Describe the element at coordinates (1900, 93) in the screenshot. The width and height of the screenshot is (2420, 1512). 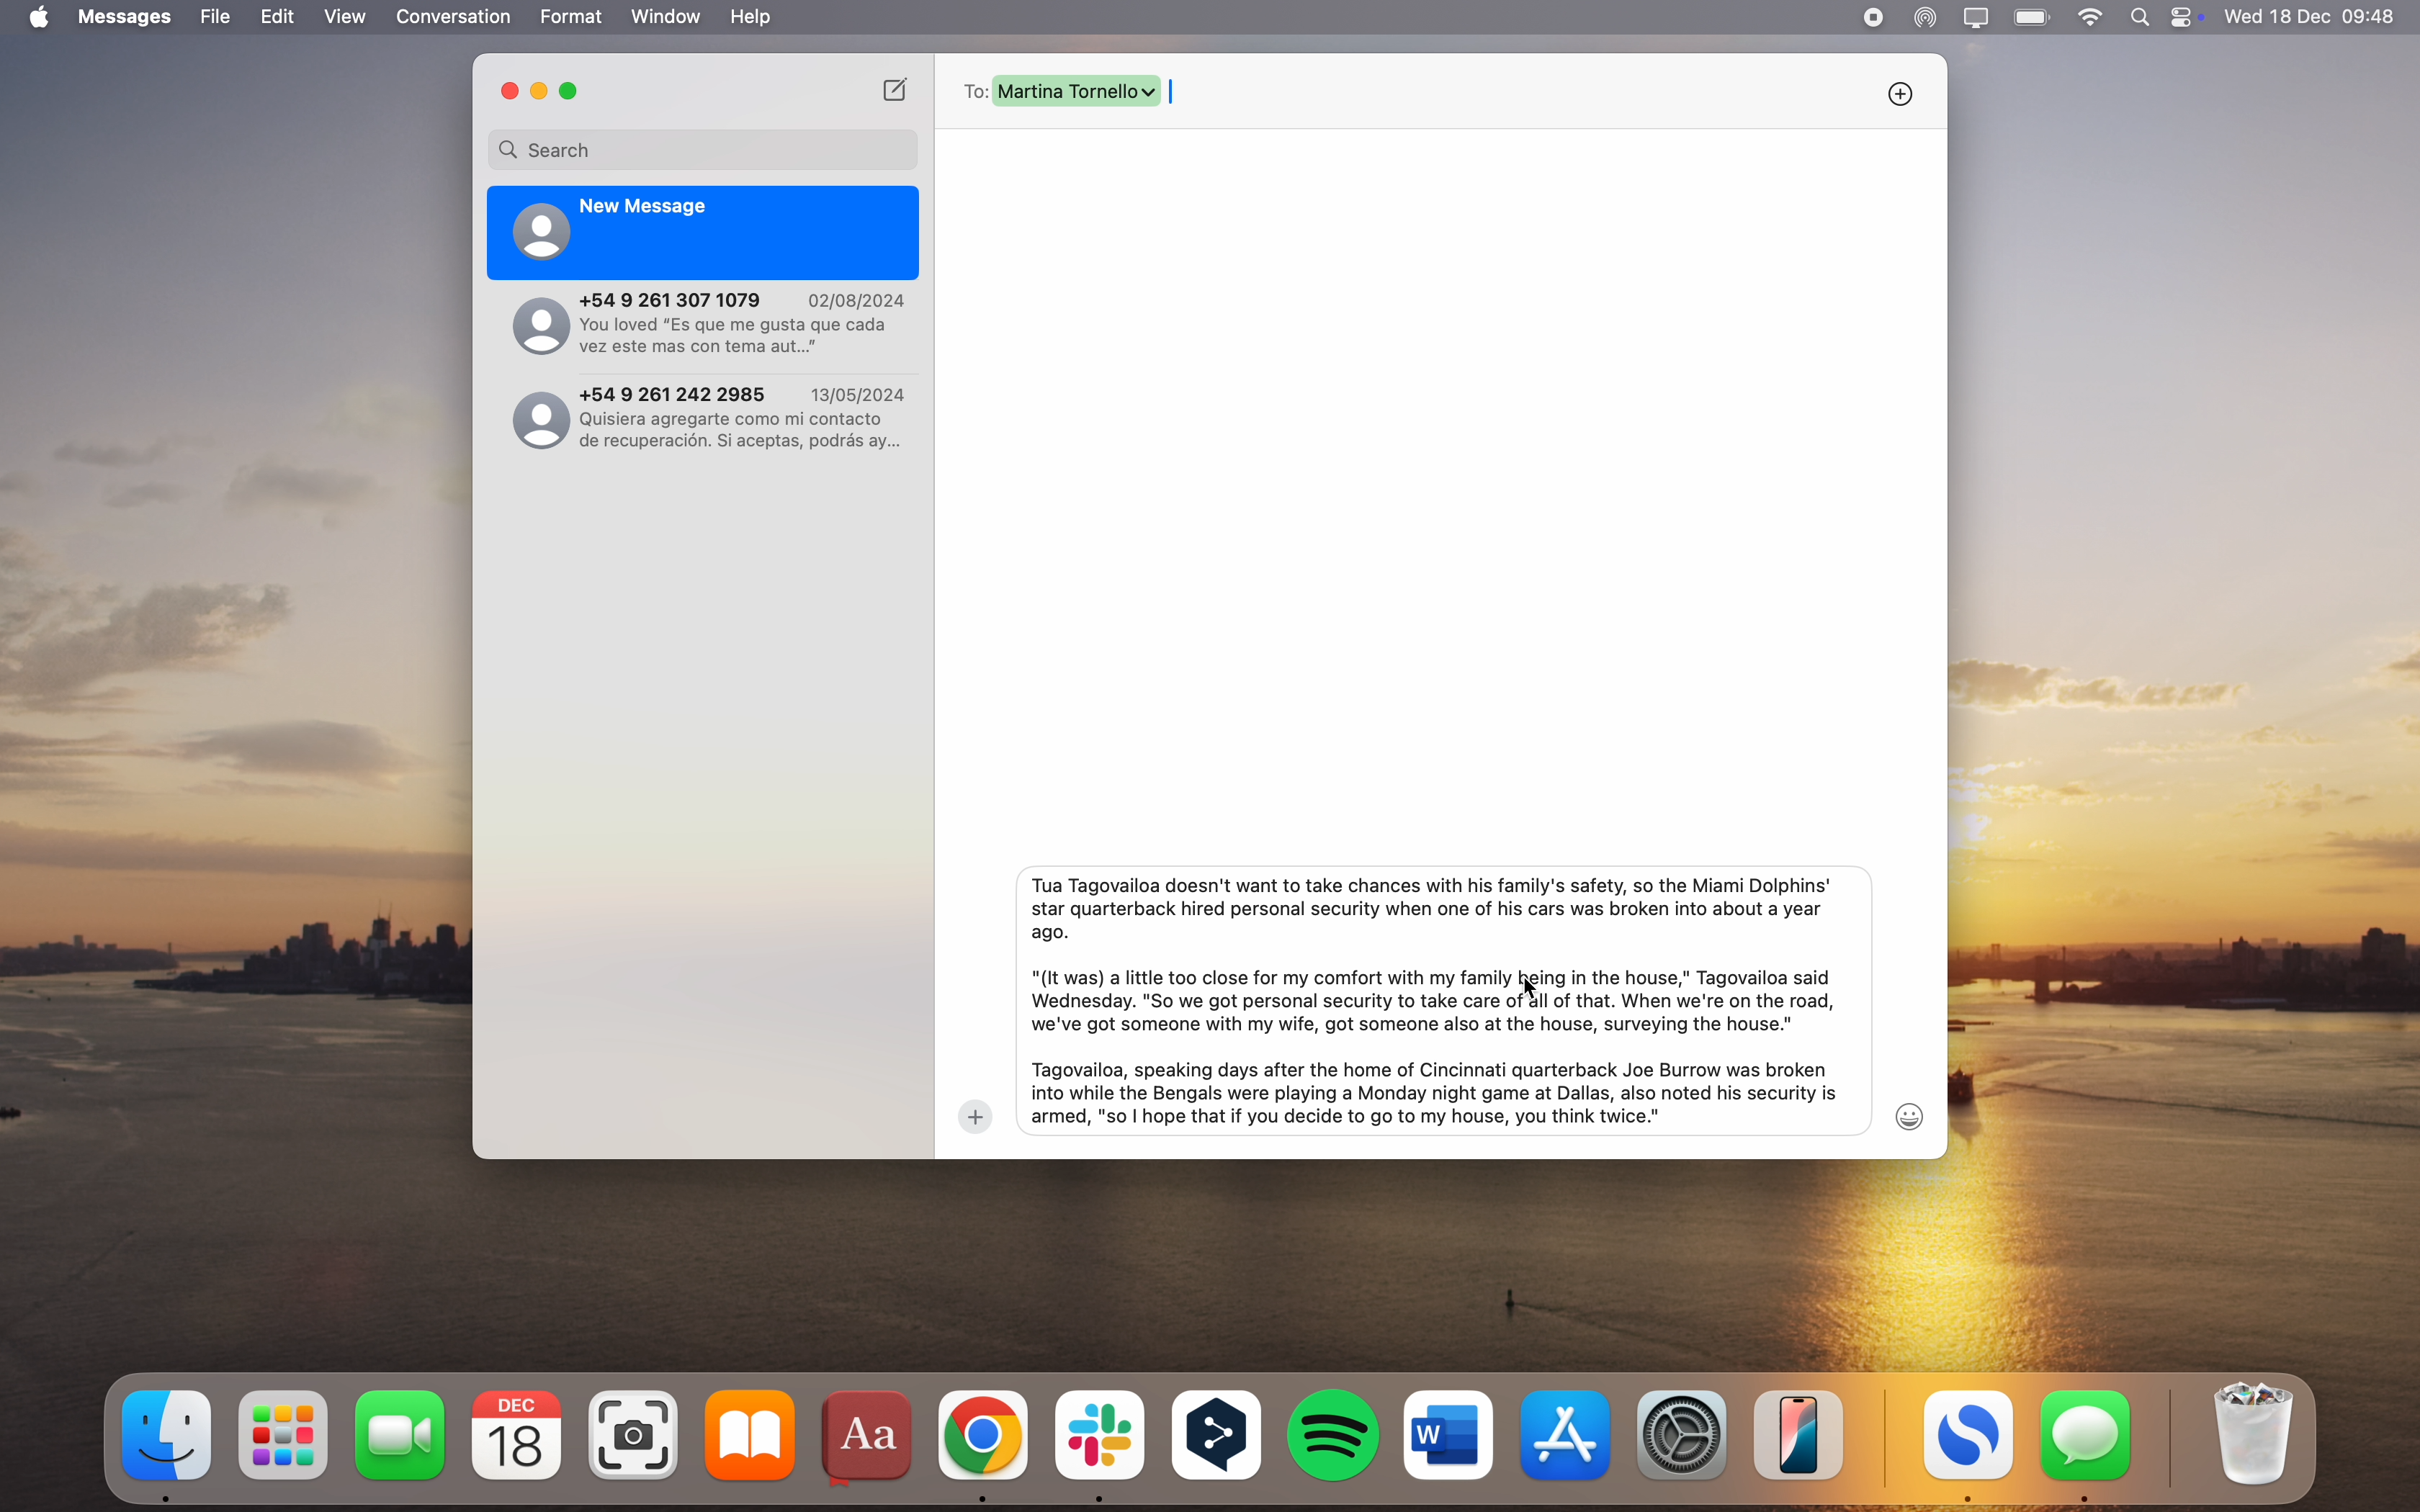
I see `add` at that location.